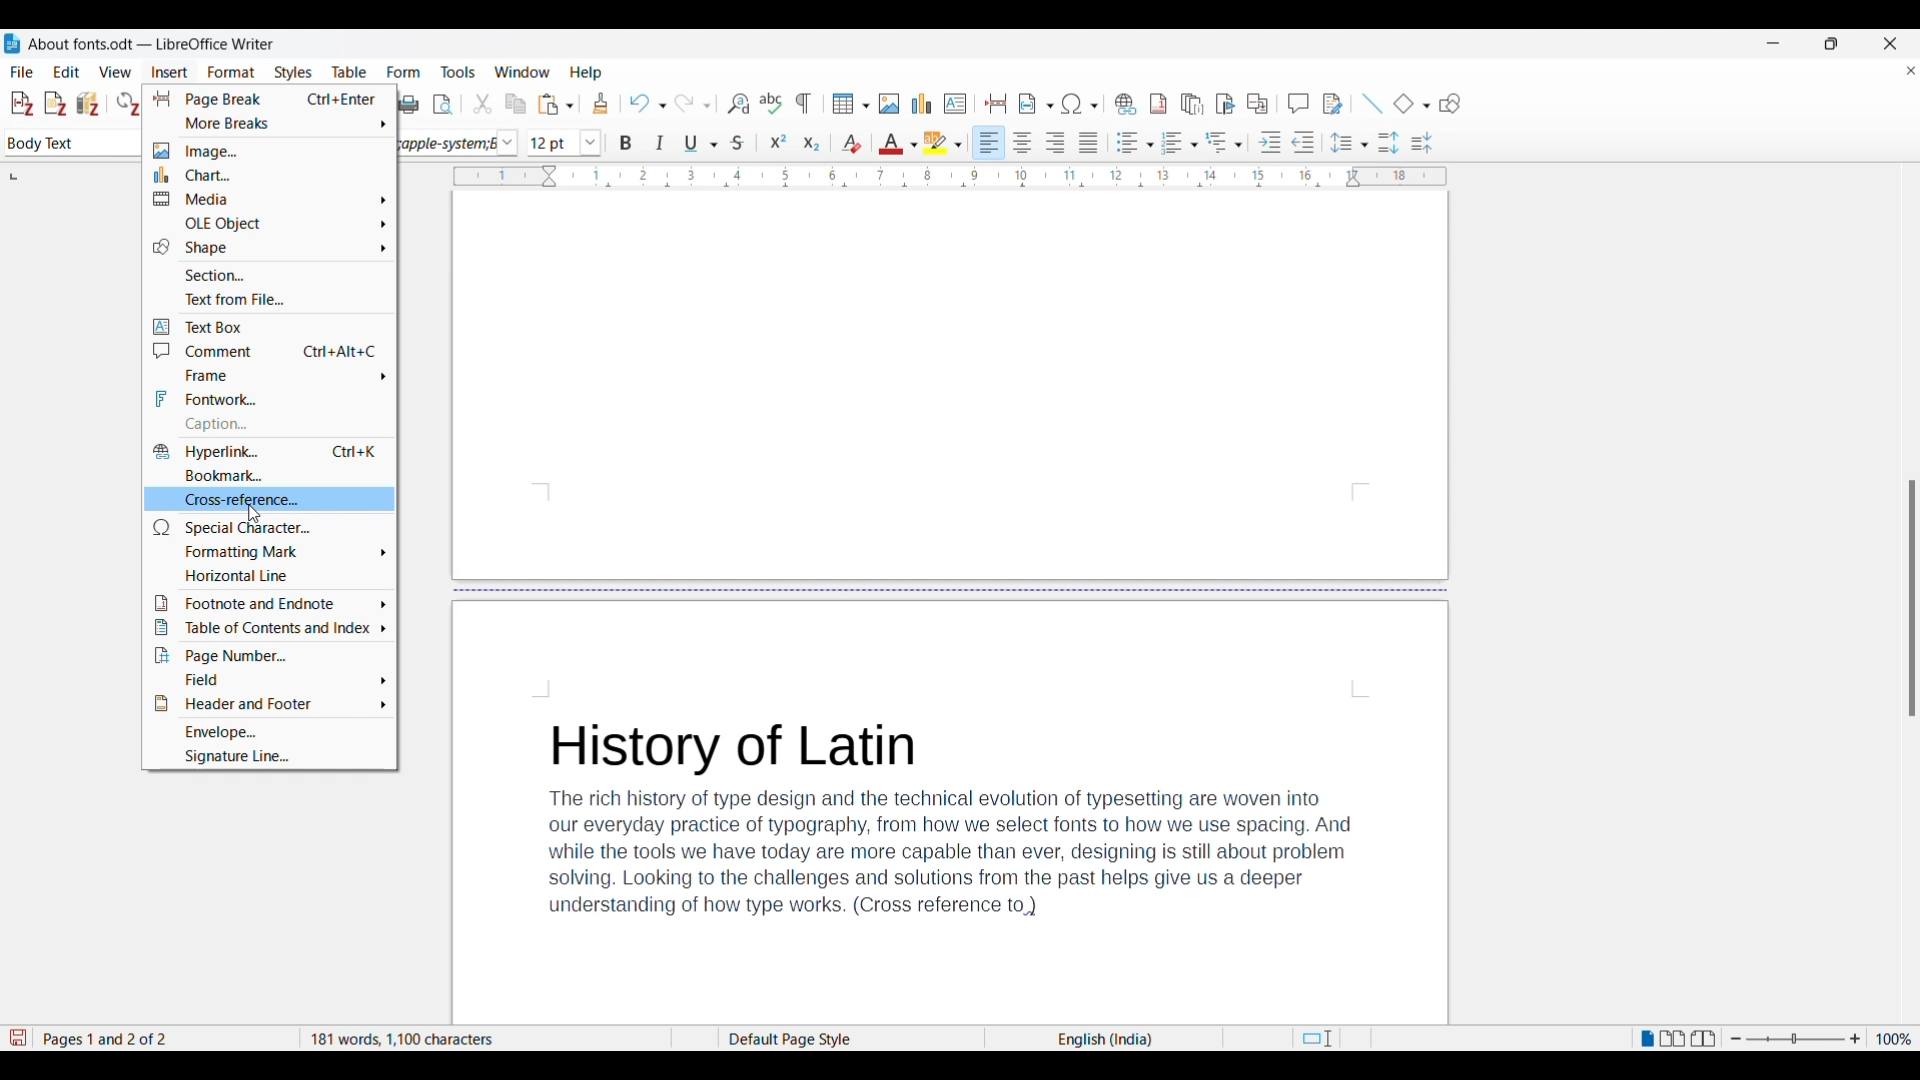  I want to click on Add/Edit citation, so click(21, 104).